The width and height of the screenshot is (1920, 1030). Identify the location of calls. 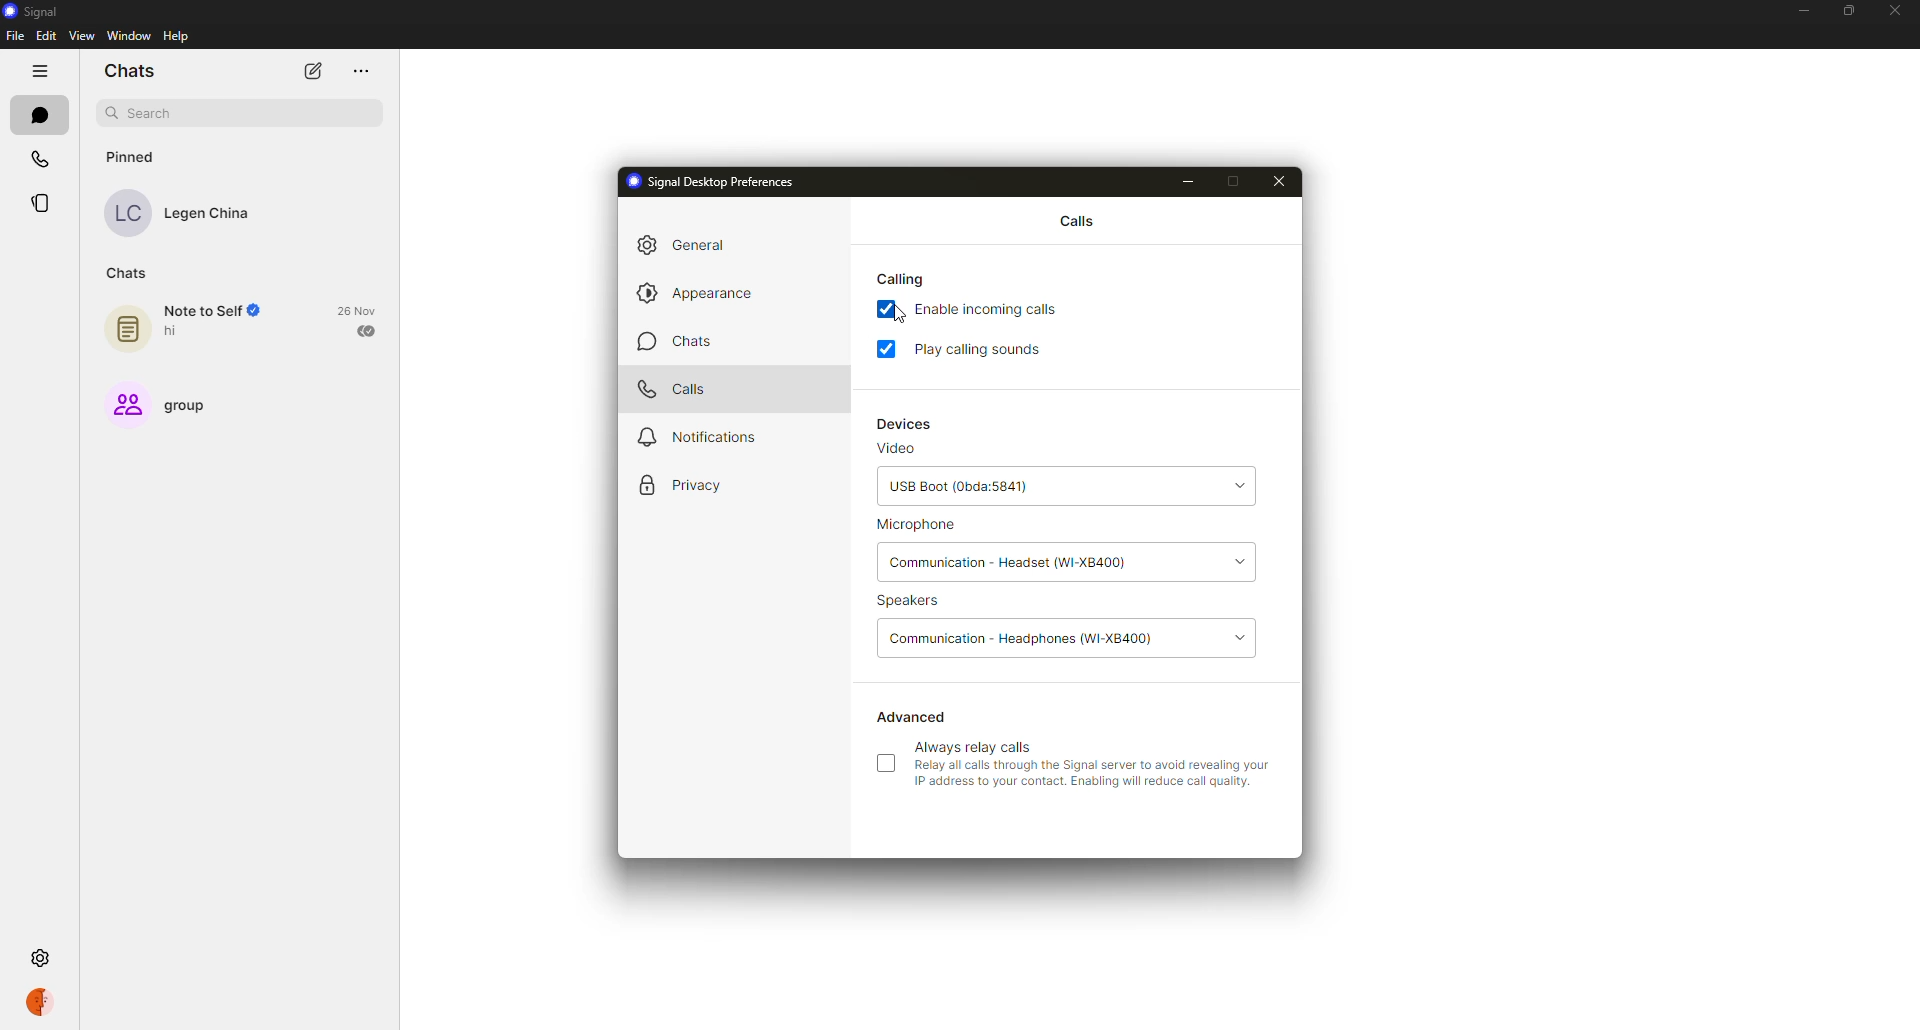
(1078, 219).